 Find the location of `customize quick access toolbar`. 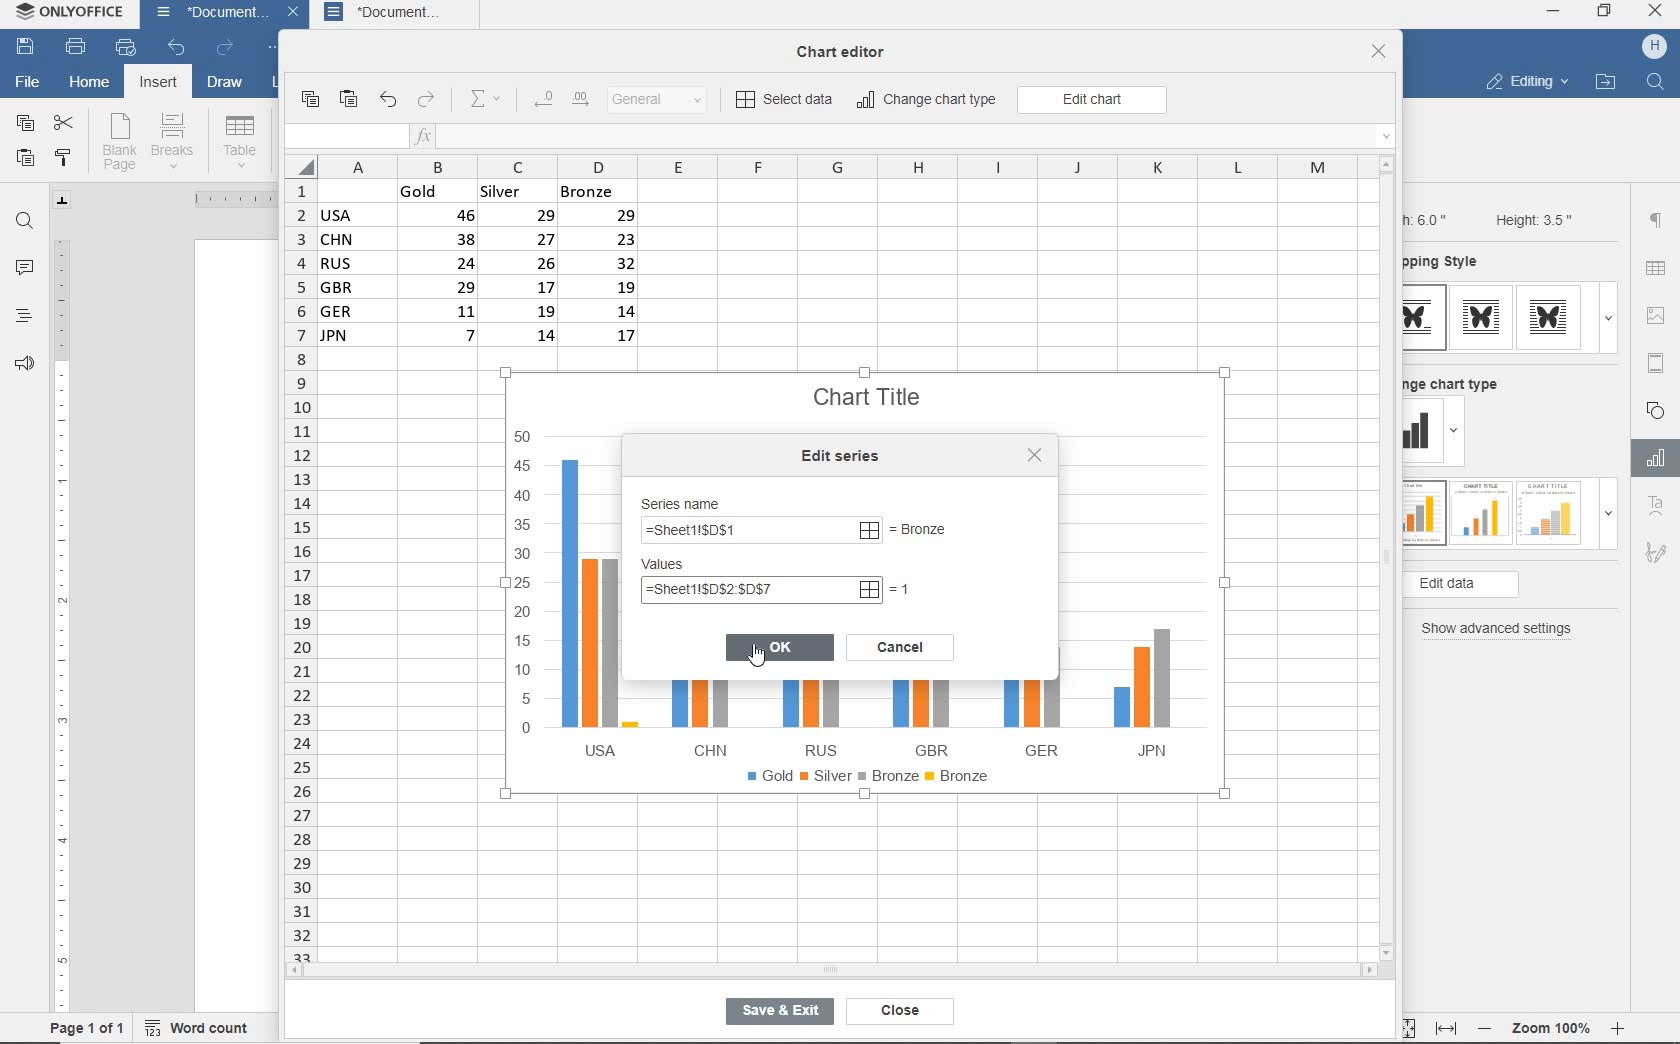

customize quick access toolbar is located at coordinates (276, 50).